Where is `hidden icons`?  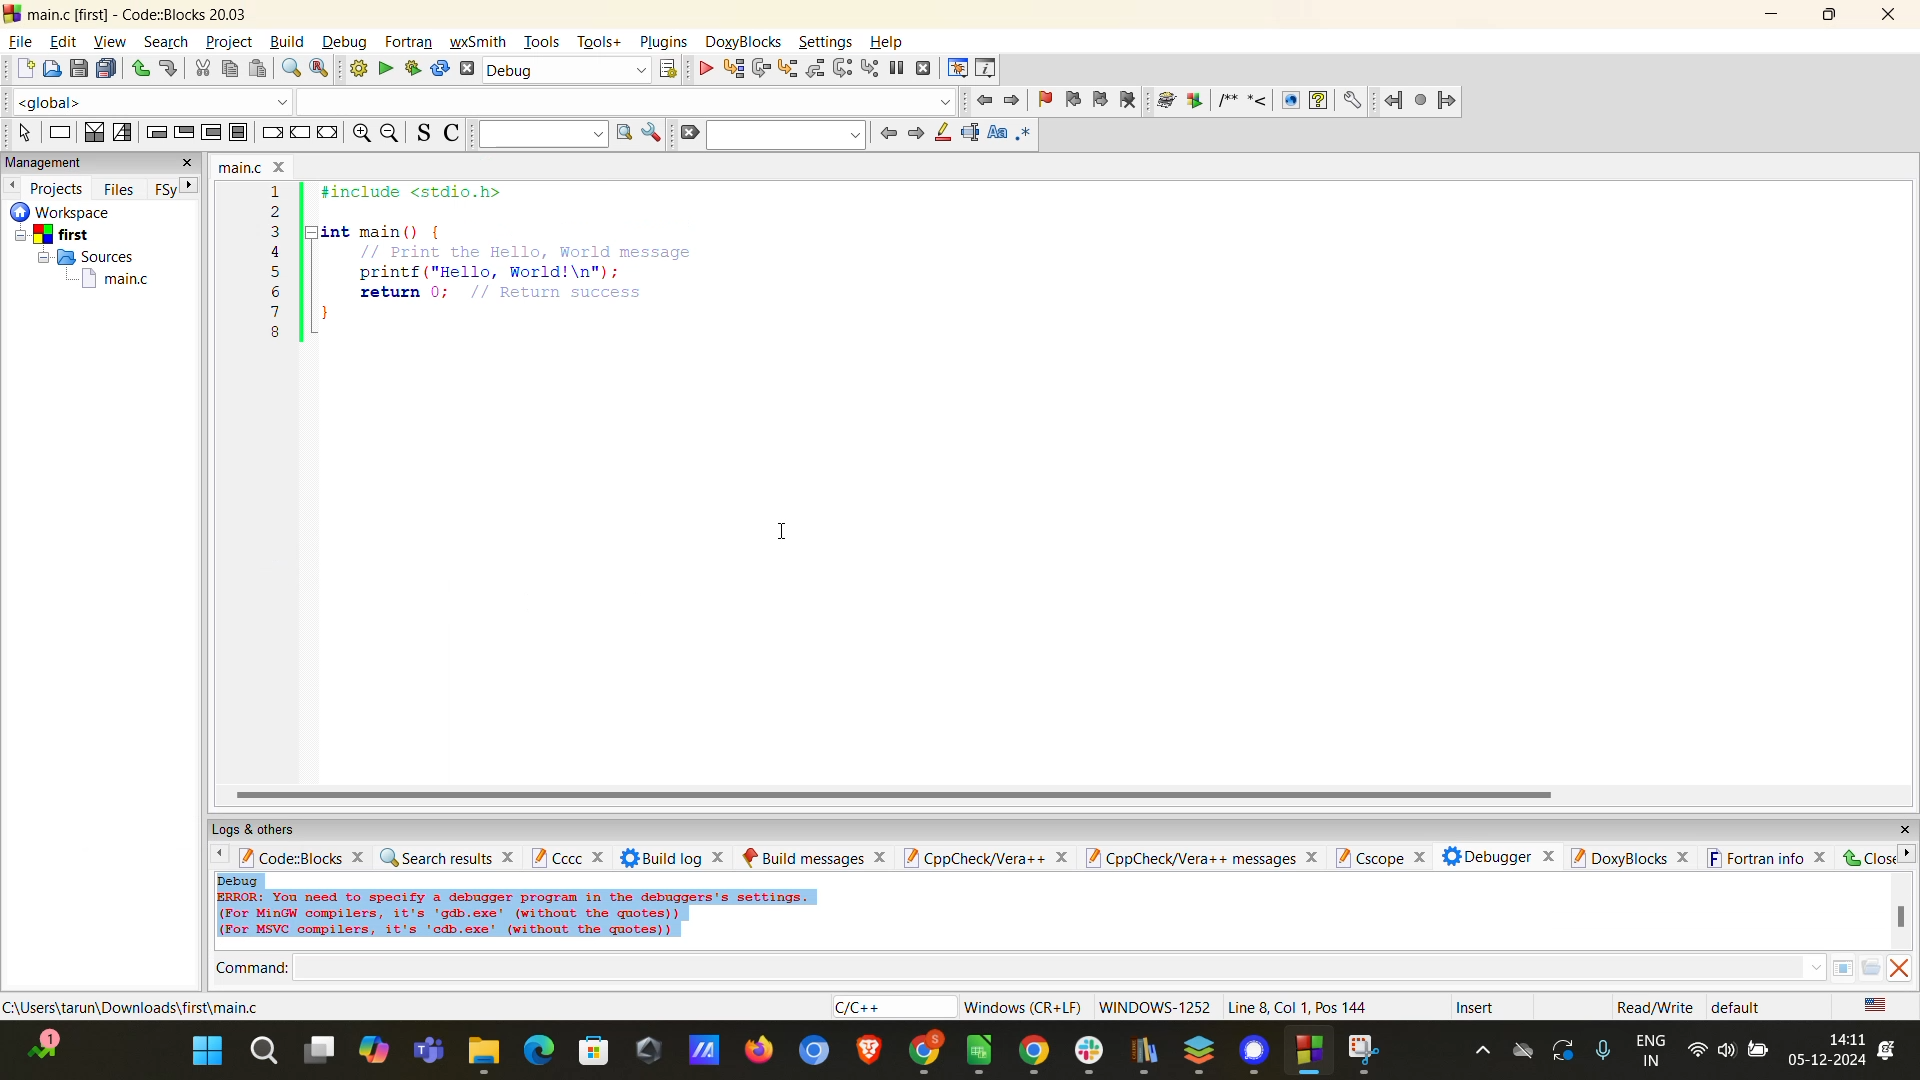 hidden icons is located at coordinates (1481, 1048).